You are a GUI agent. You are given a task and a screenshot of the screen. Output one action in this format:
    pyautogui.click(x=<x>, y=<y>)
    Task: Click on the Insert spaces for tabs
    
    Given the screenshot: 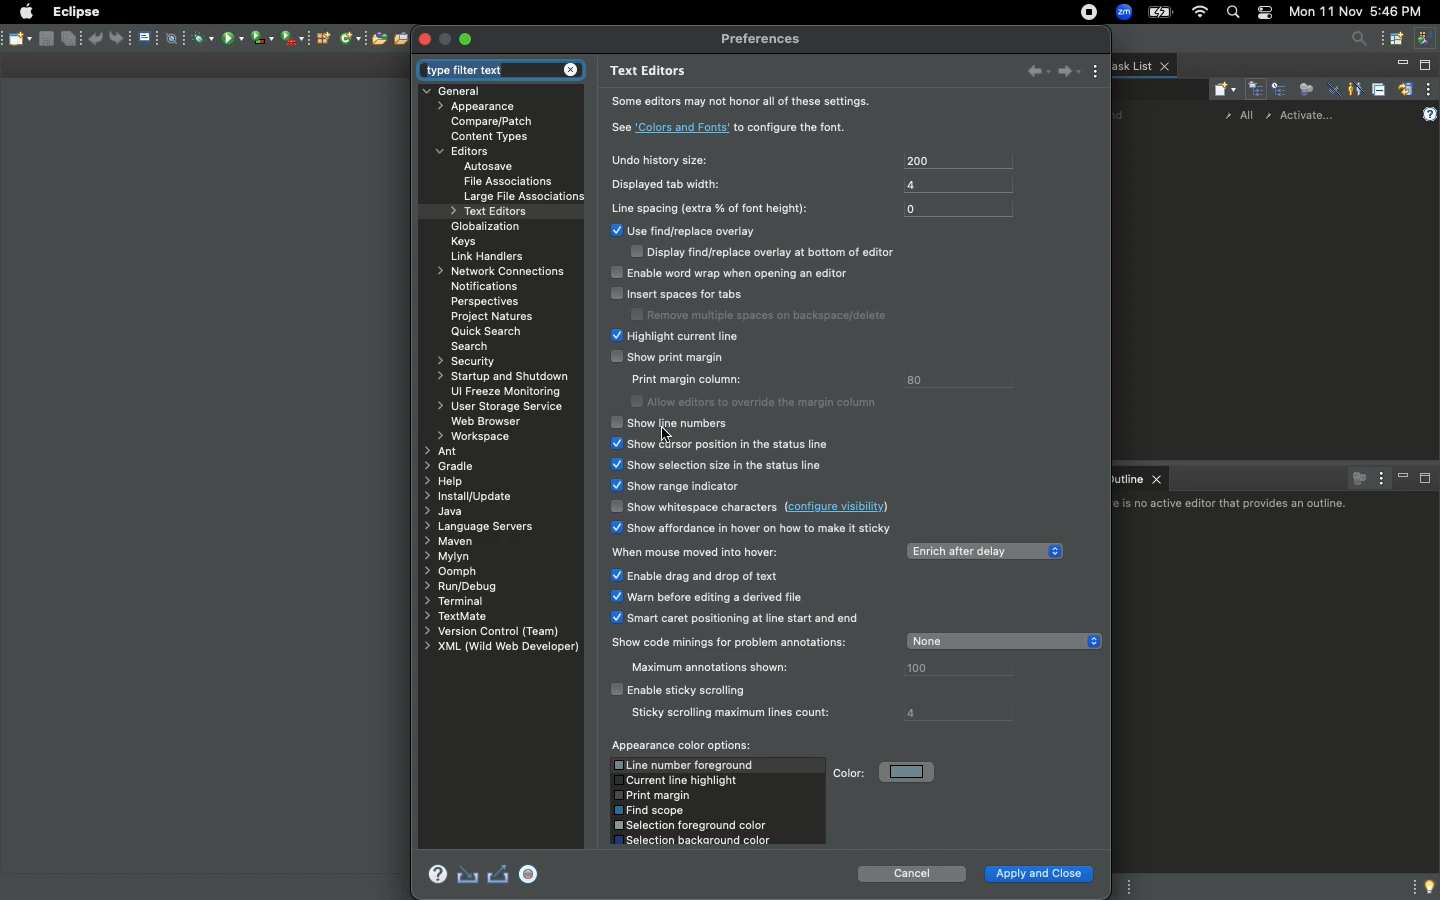 What is the action you would take?
    pyautogui.click(x=757, y=302)
    